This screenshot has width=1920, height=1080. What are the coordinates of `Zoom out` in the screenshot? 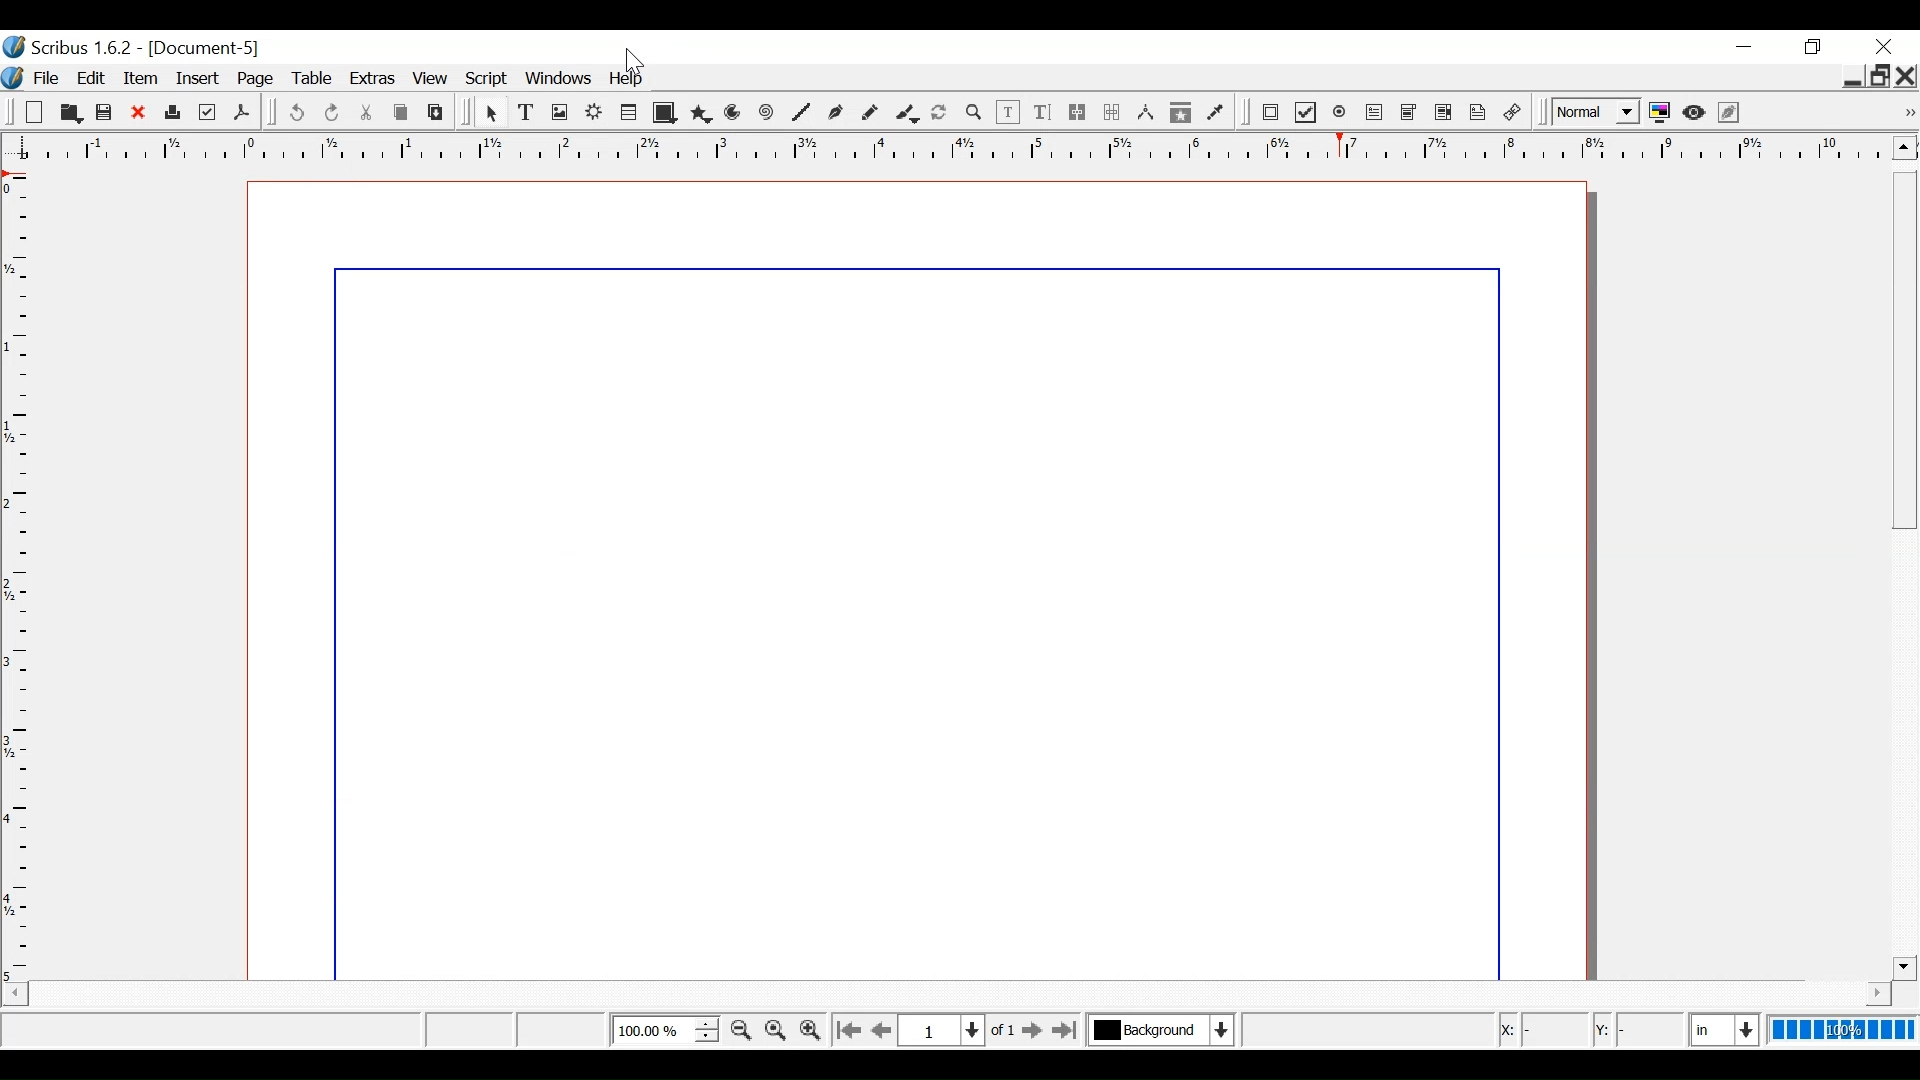 It's located at (741, 1030).